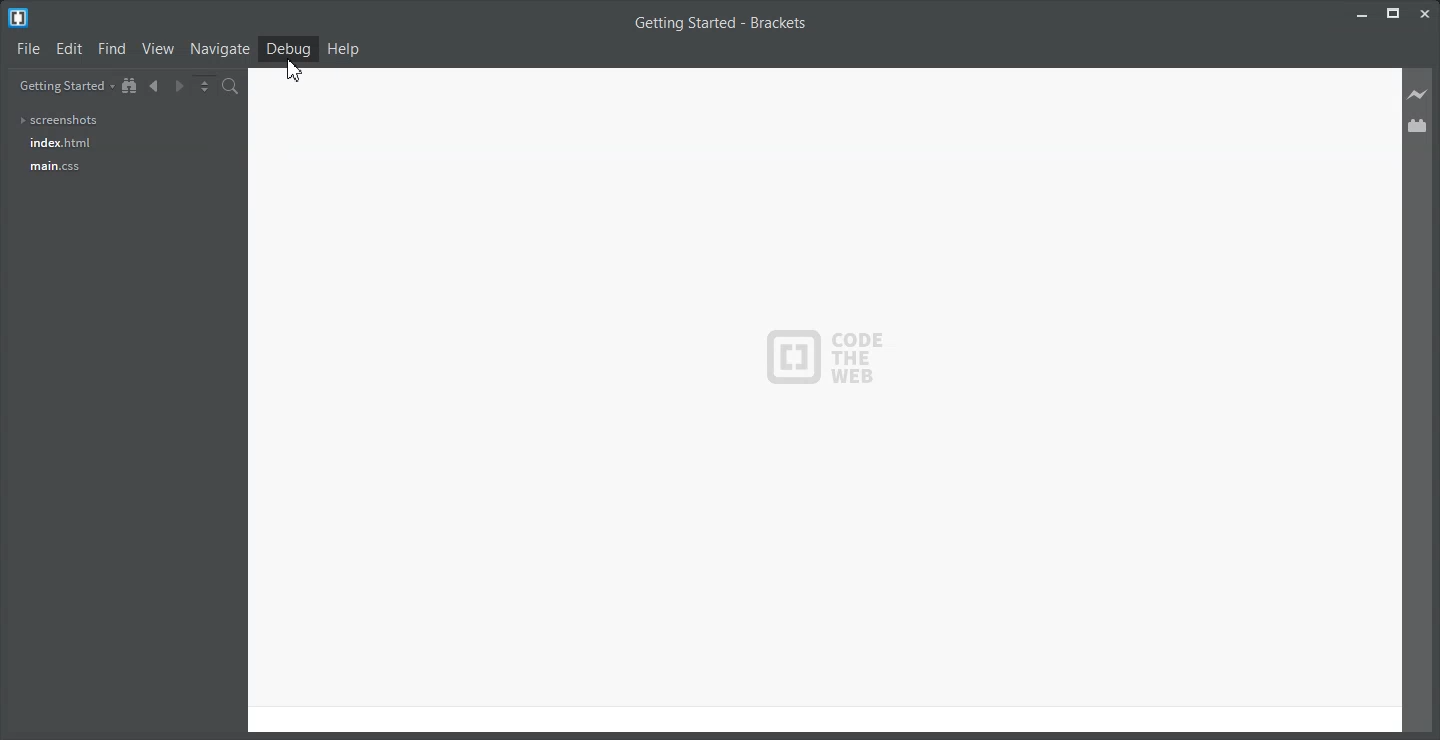  What do you see at coordinates (1393, 11) in the screenshot?
I see `Maximize` at bounding box center [1393, 11].